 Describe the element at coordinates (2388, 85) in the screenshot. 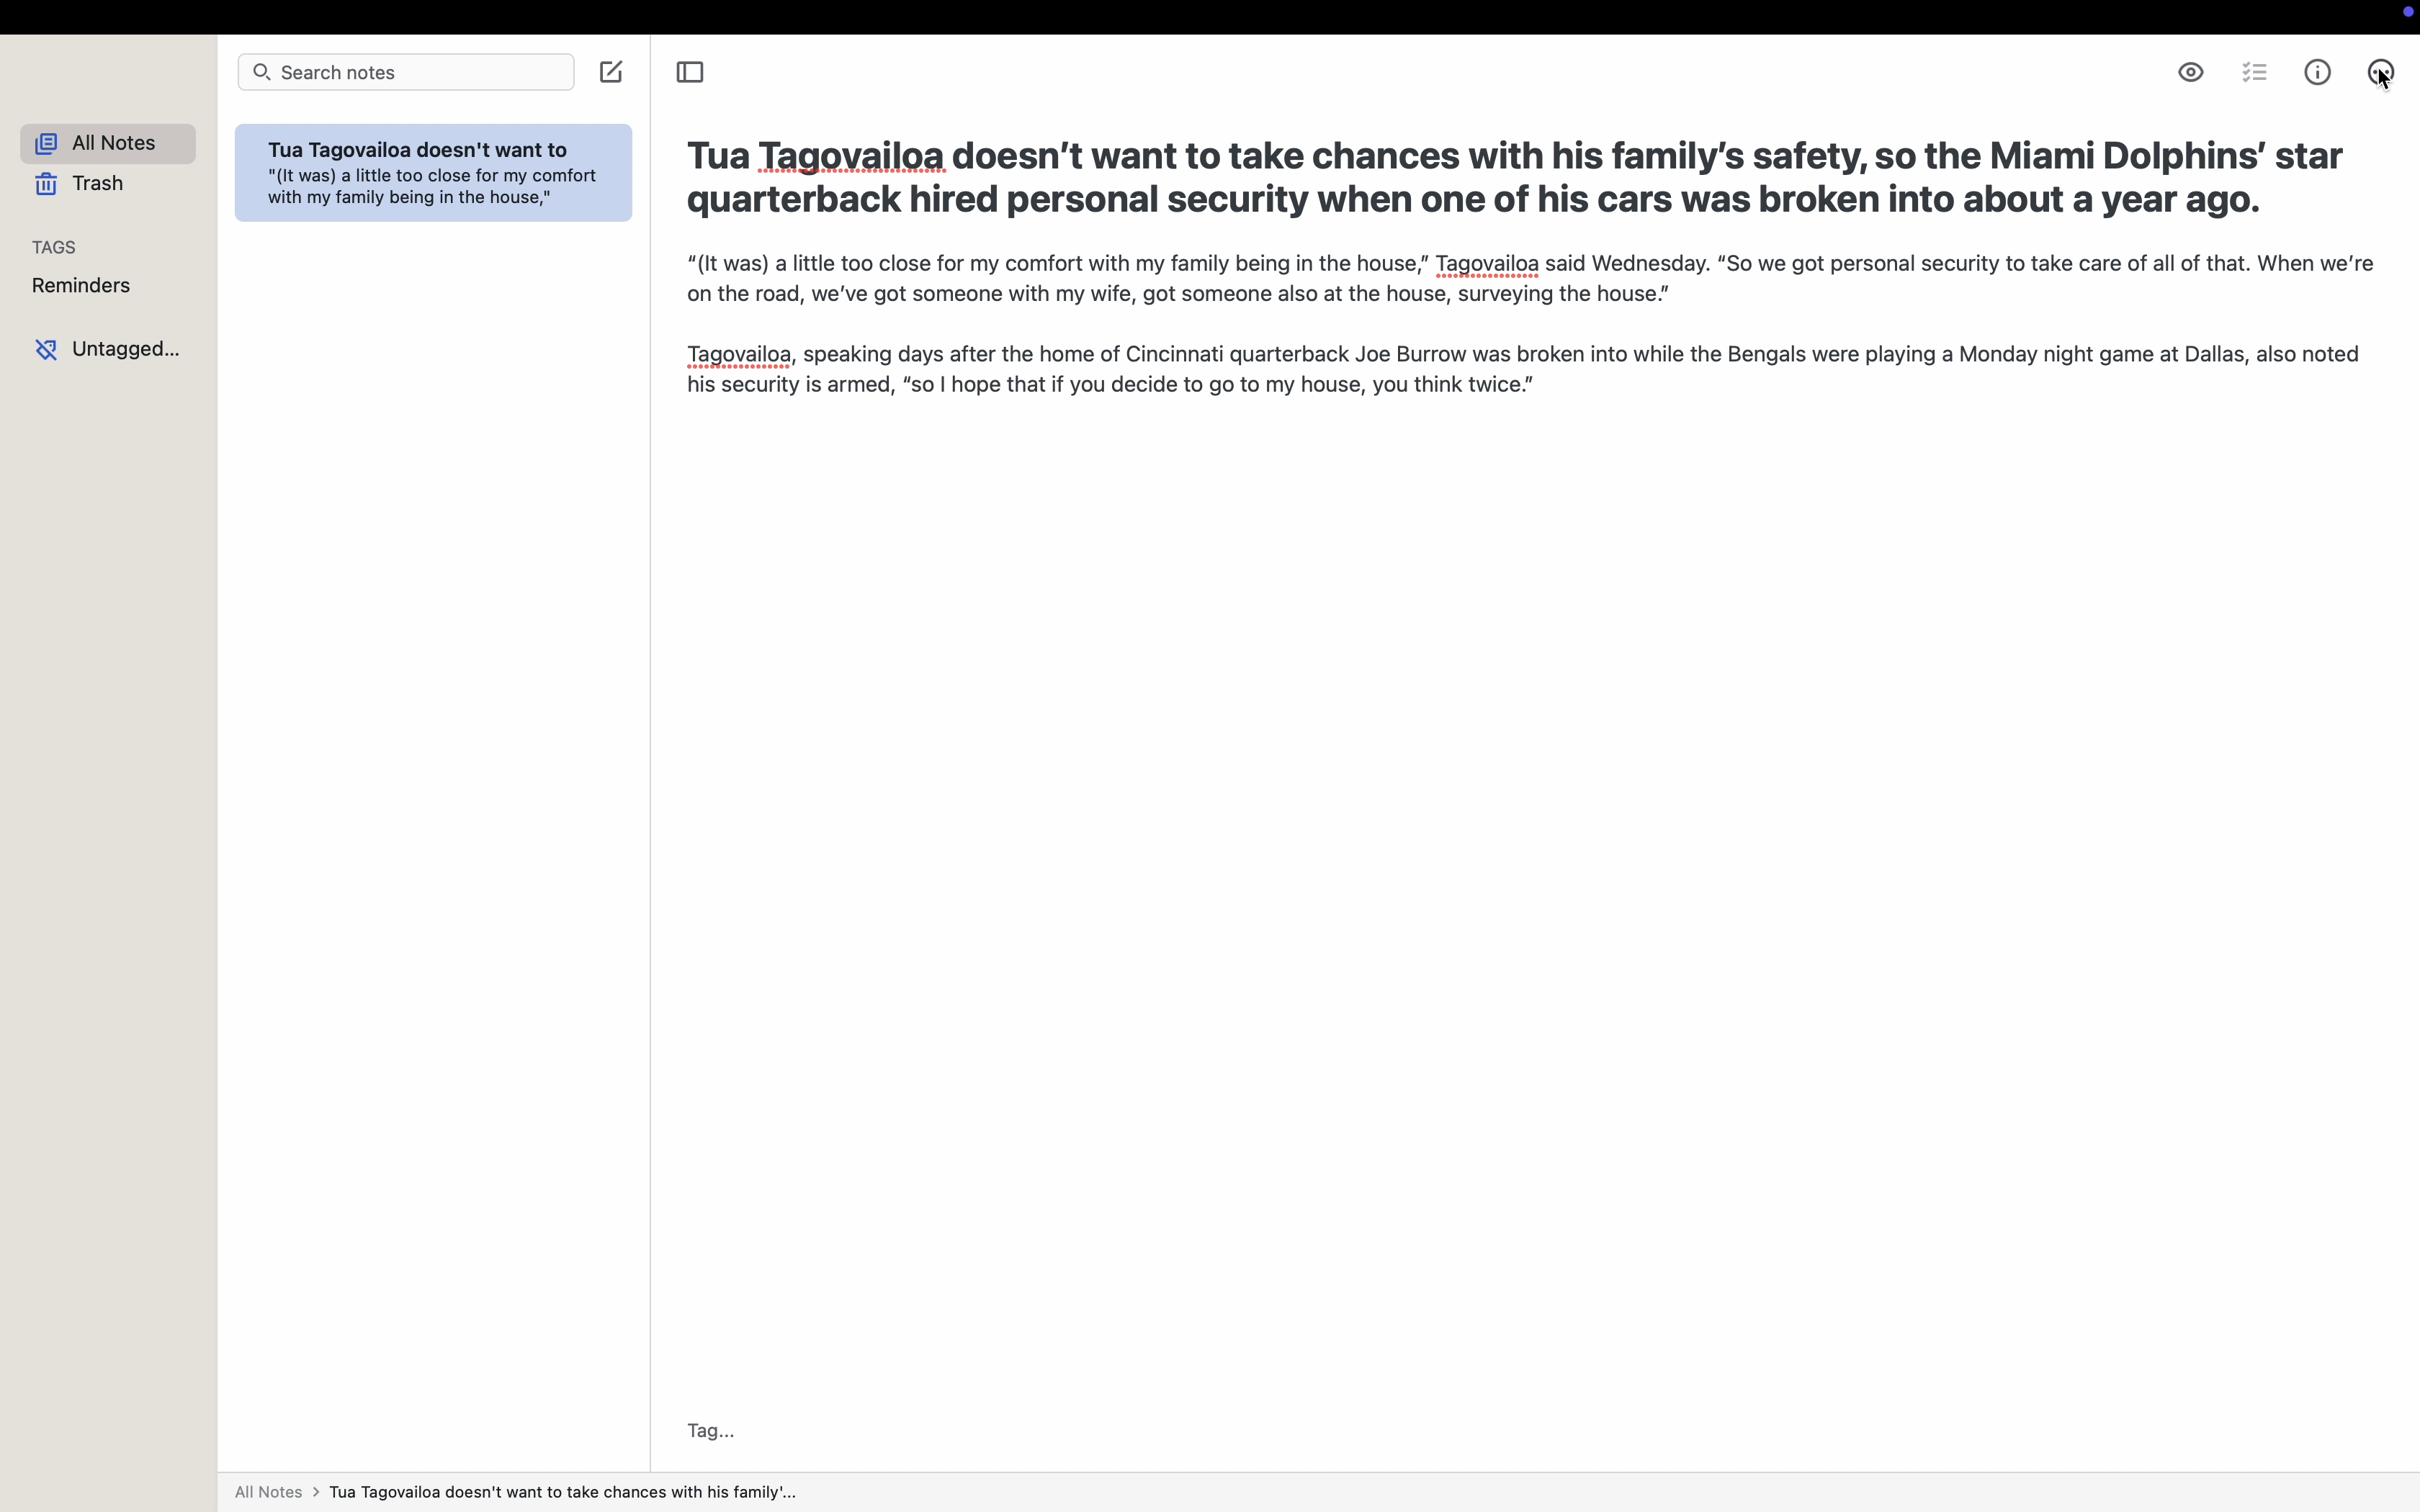

I see `cursor` at that location.